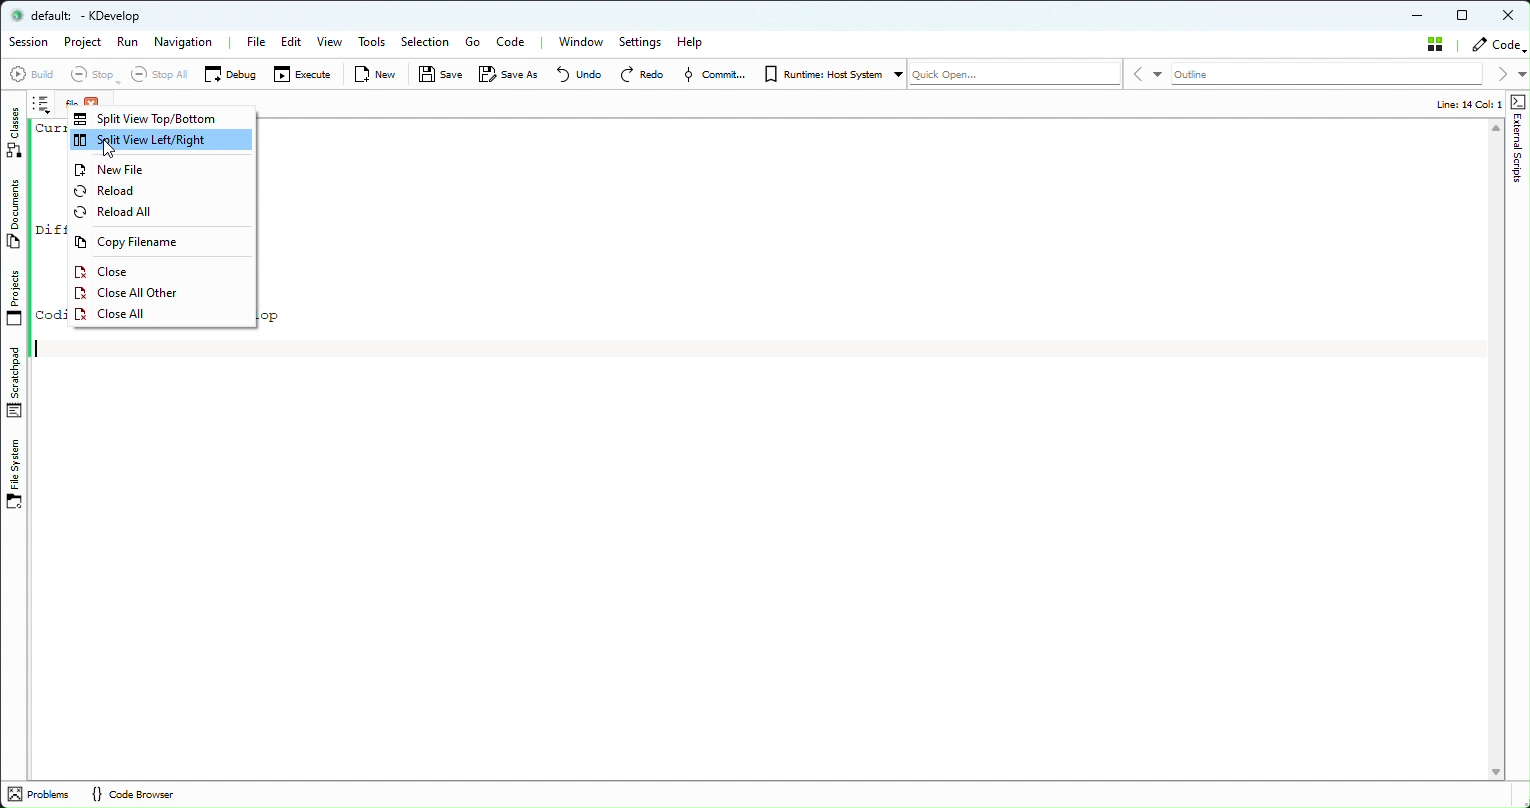 This screenshot has height=808, width=1530. I want to click on Select all, so click(163, 75).